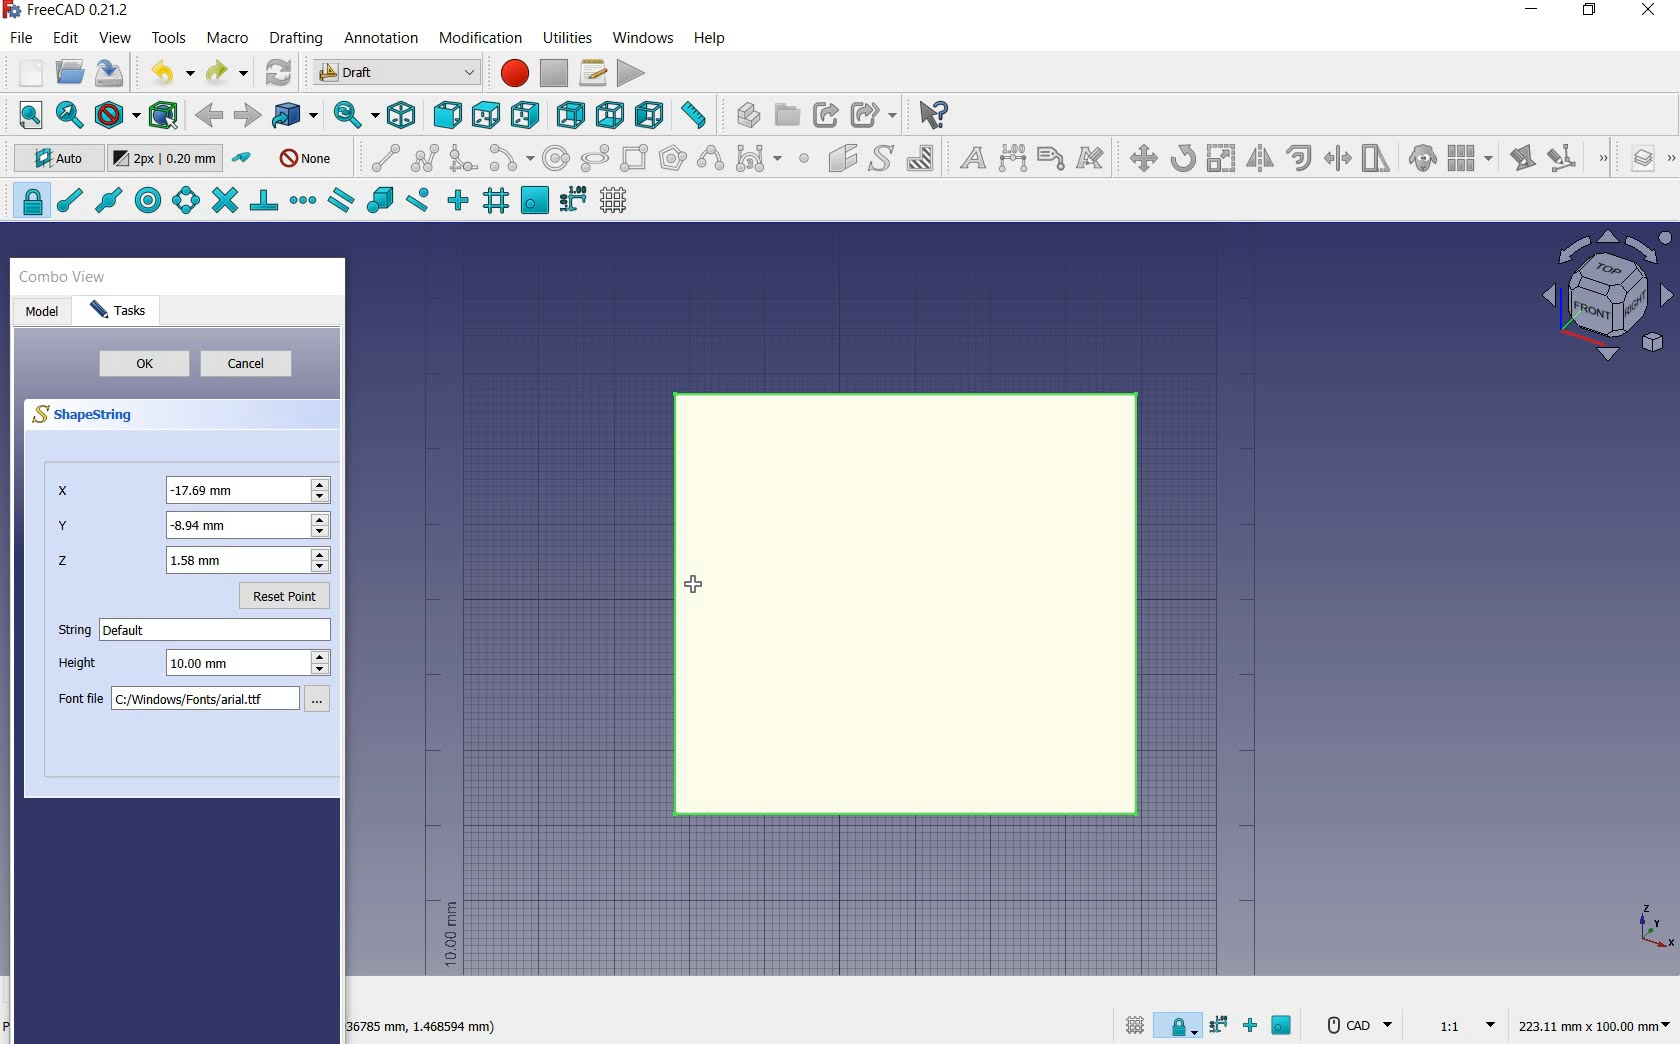  Describe the element at coordinates (612, 115) in the screenshot. I see `bottom` at that location.